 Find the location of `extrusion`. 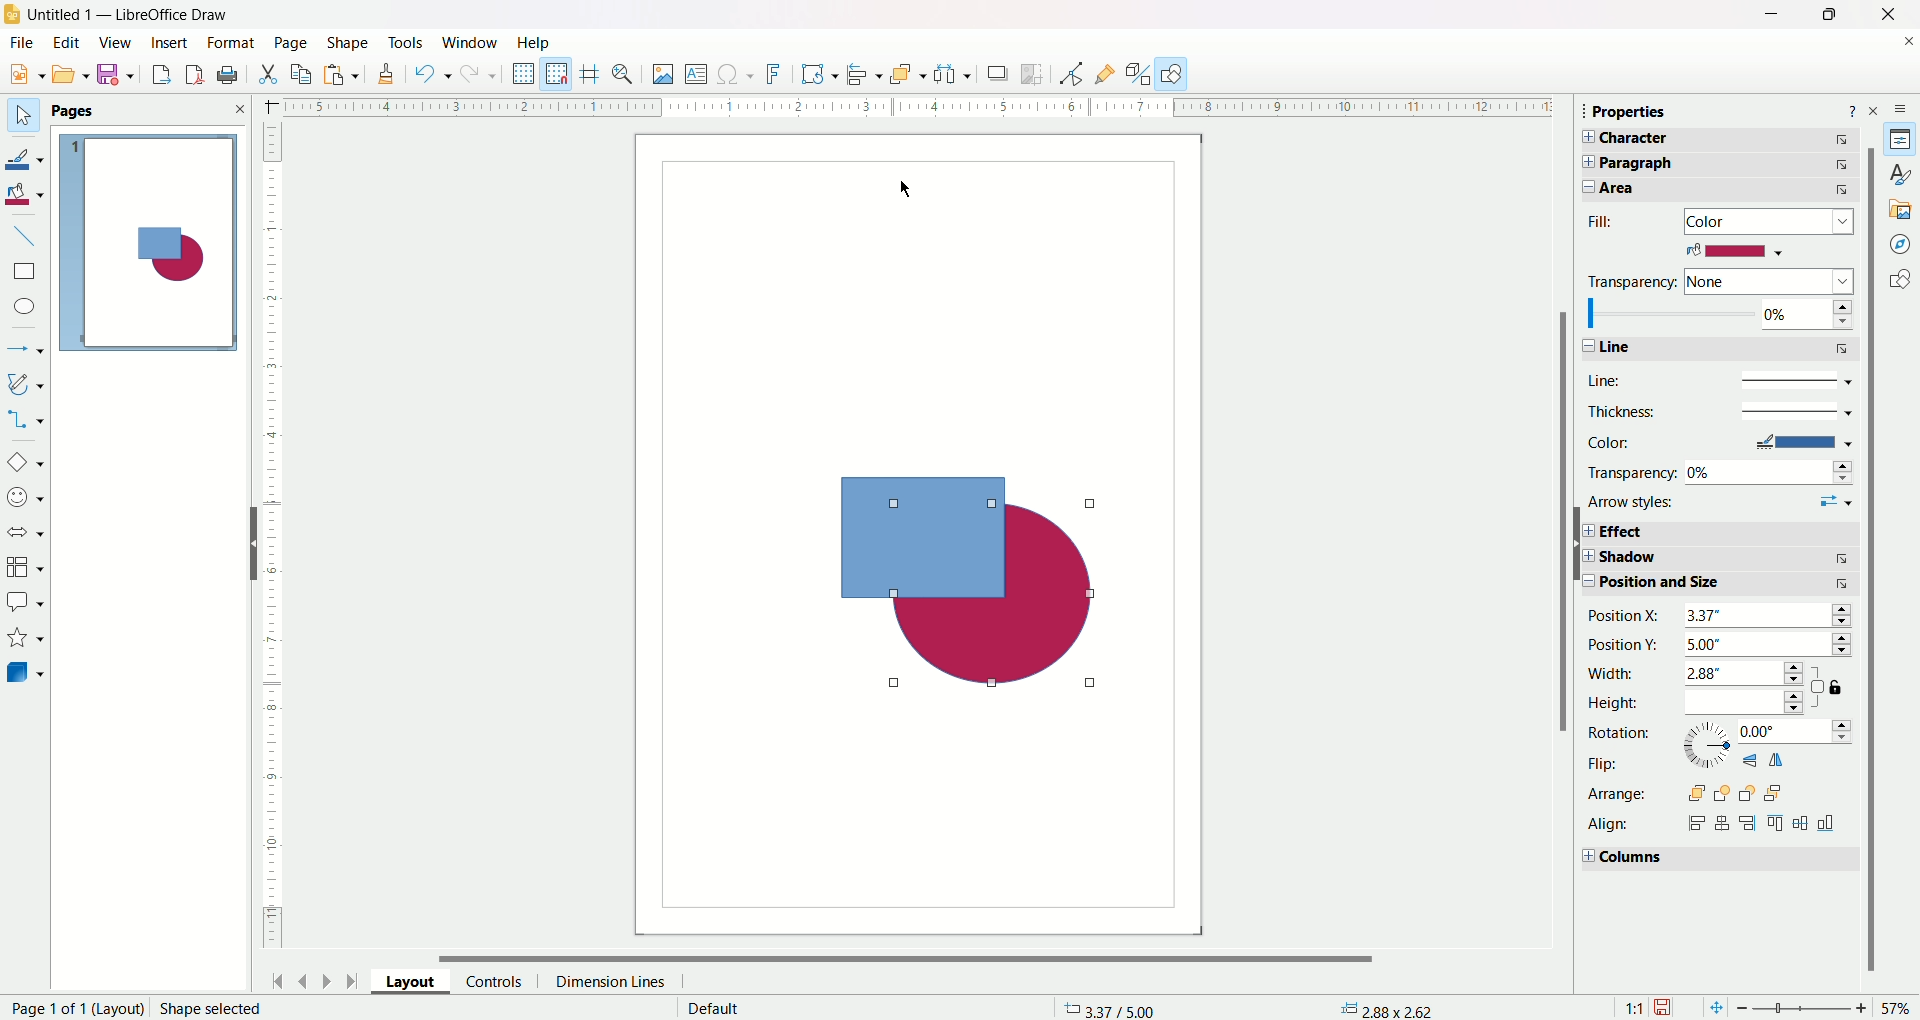

extrusion is located at coordinates (1138, 73).